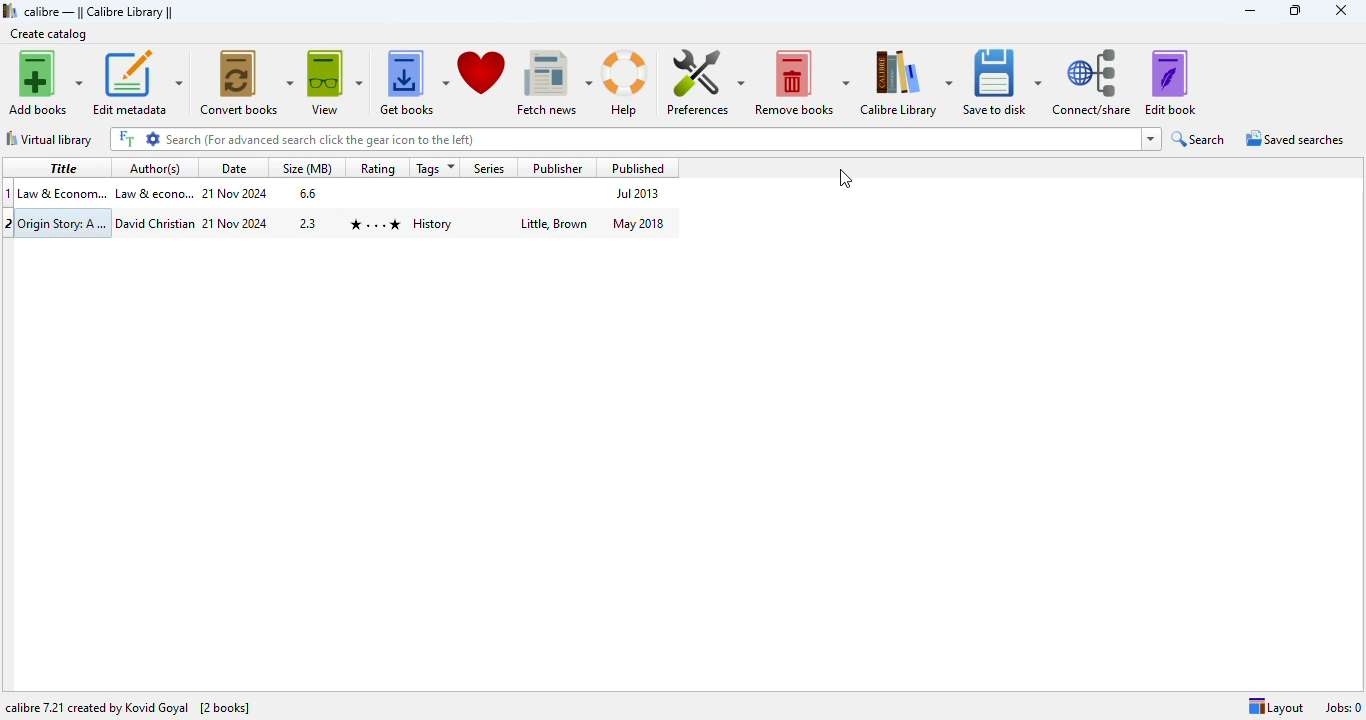  What do you see at coordinates (1248, 11) in the screenshot?
I see `minimize` at bounding box center [1248, 11].